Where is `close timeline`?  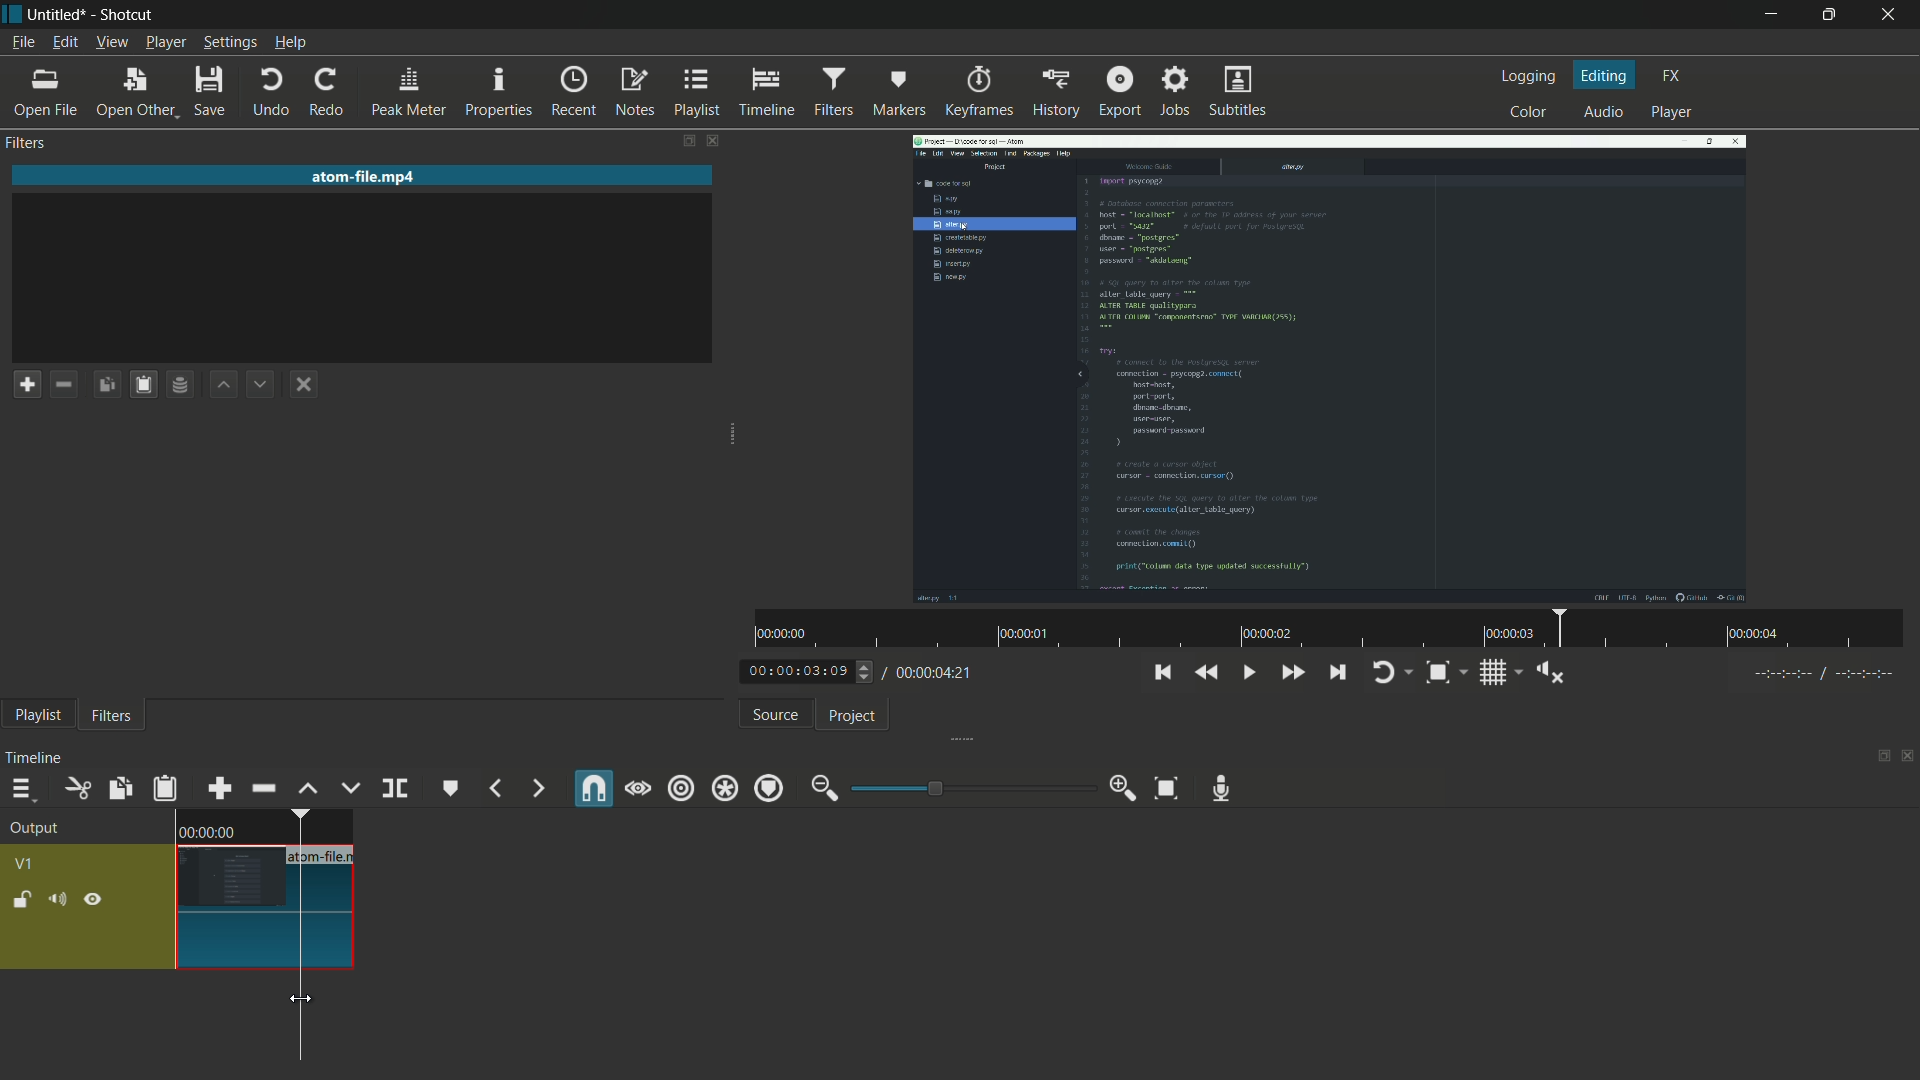 close timeline is located at coordinates (1908, 757).